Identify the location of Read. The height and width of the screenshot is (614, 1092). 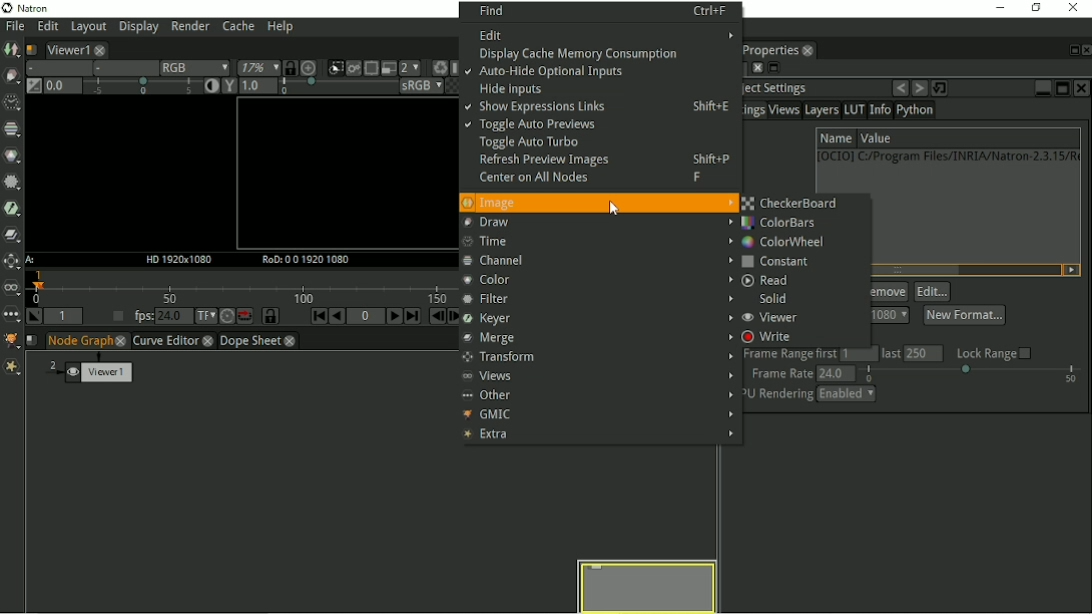
(766, 281).